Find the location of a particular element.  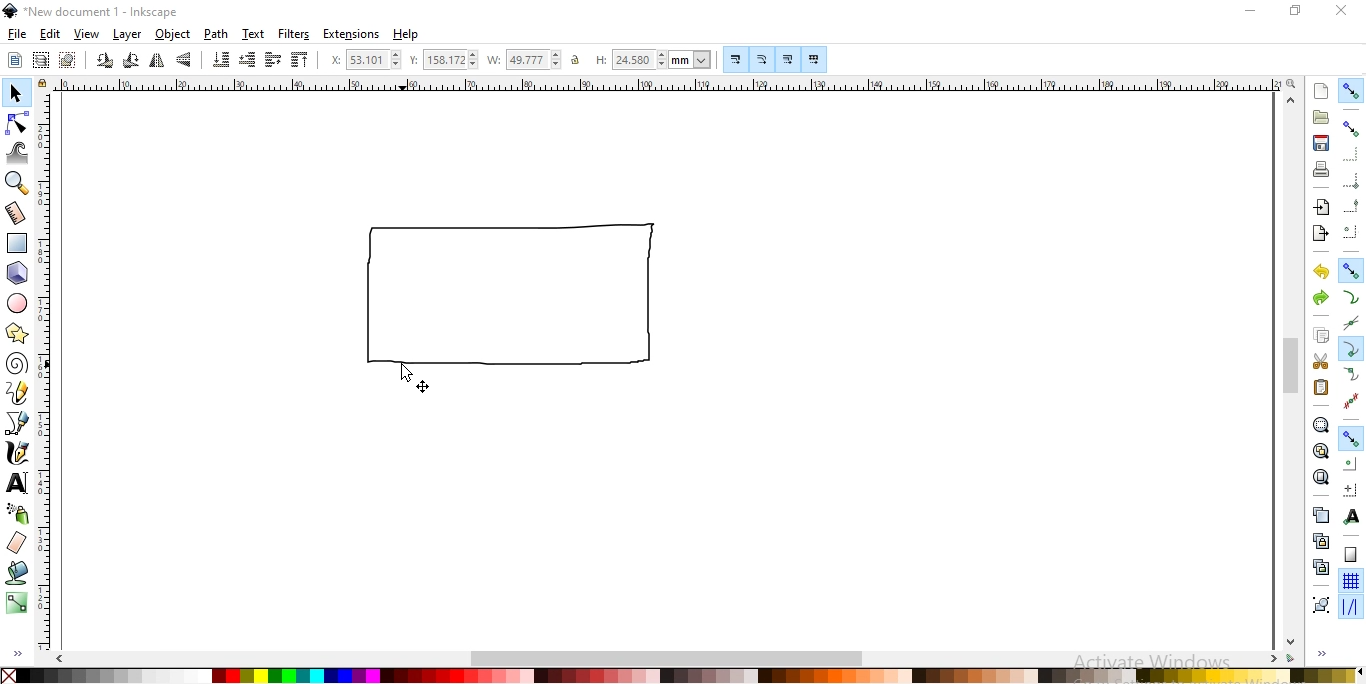

view is located at coordinates (86, 35).